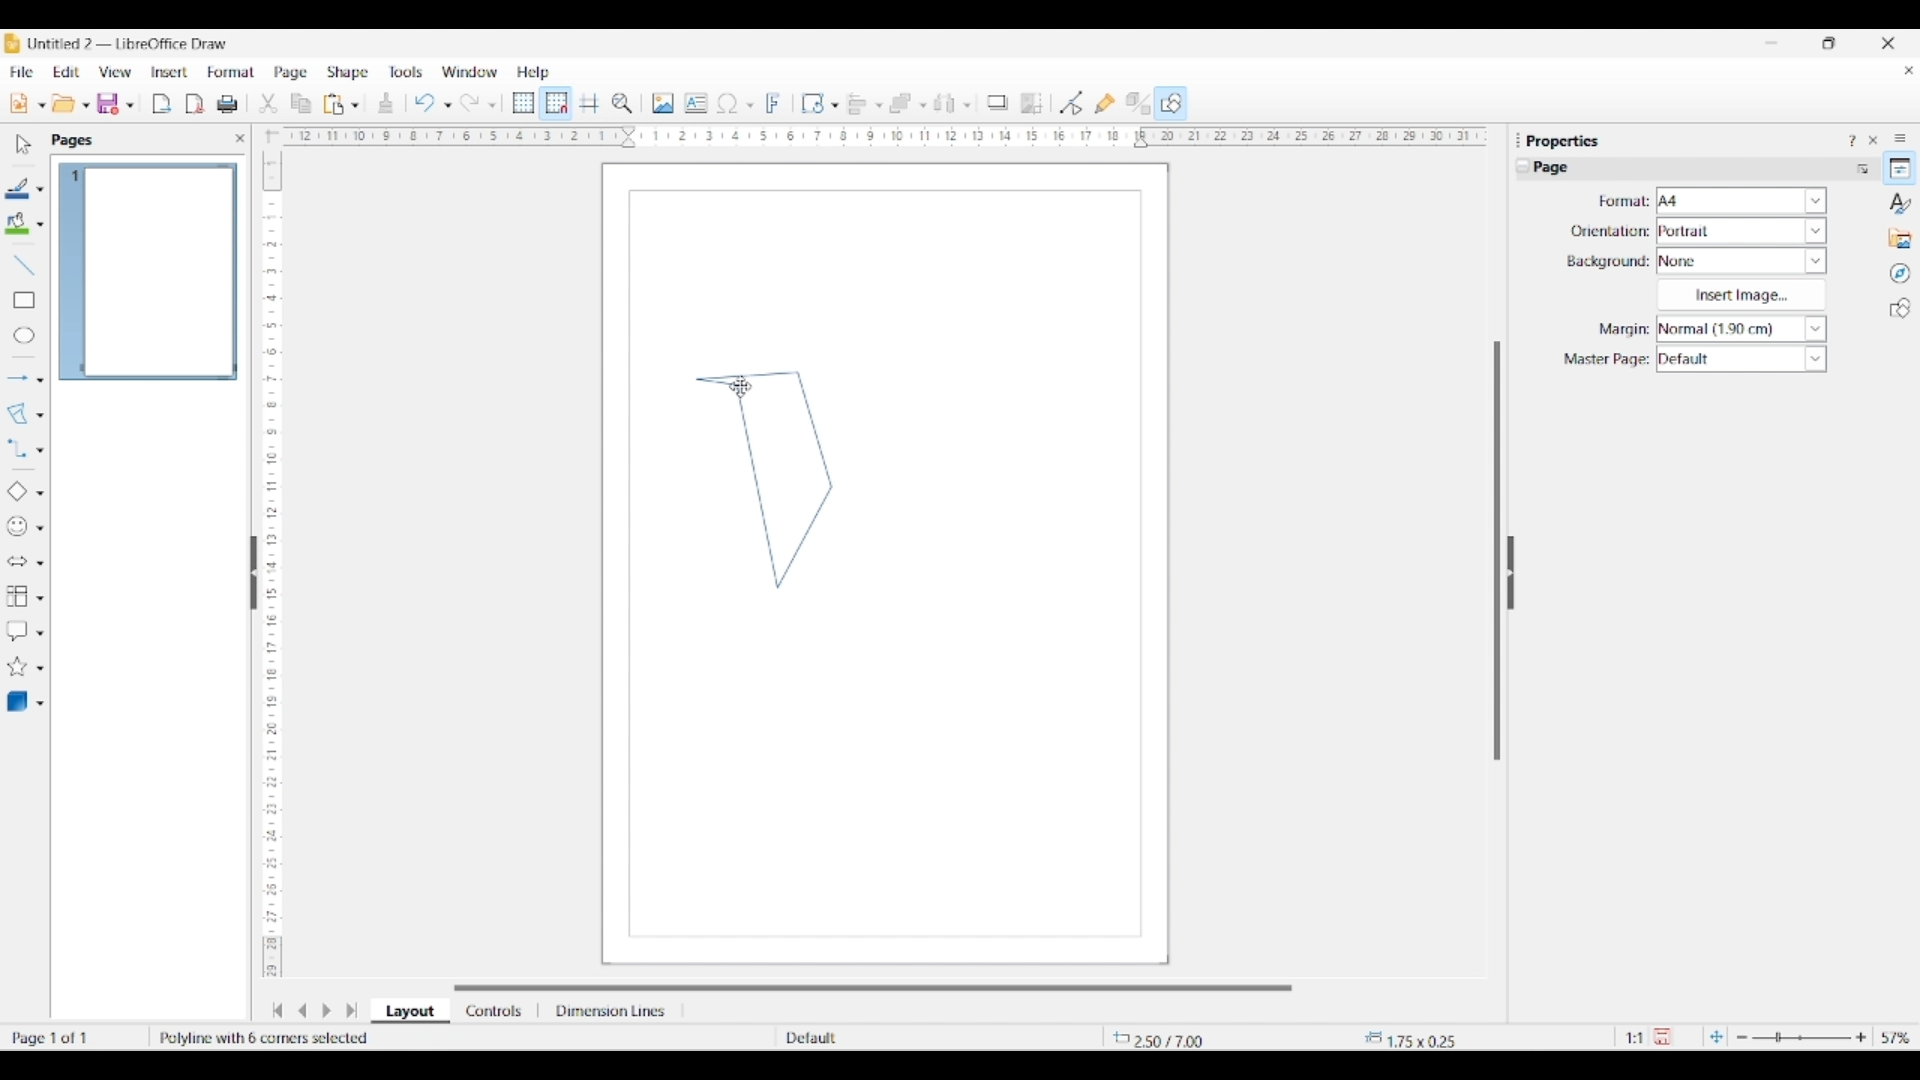  Describe the element at coordinates (40, 633) in the screenshot. I see `Callout shape options` at that location.